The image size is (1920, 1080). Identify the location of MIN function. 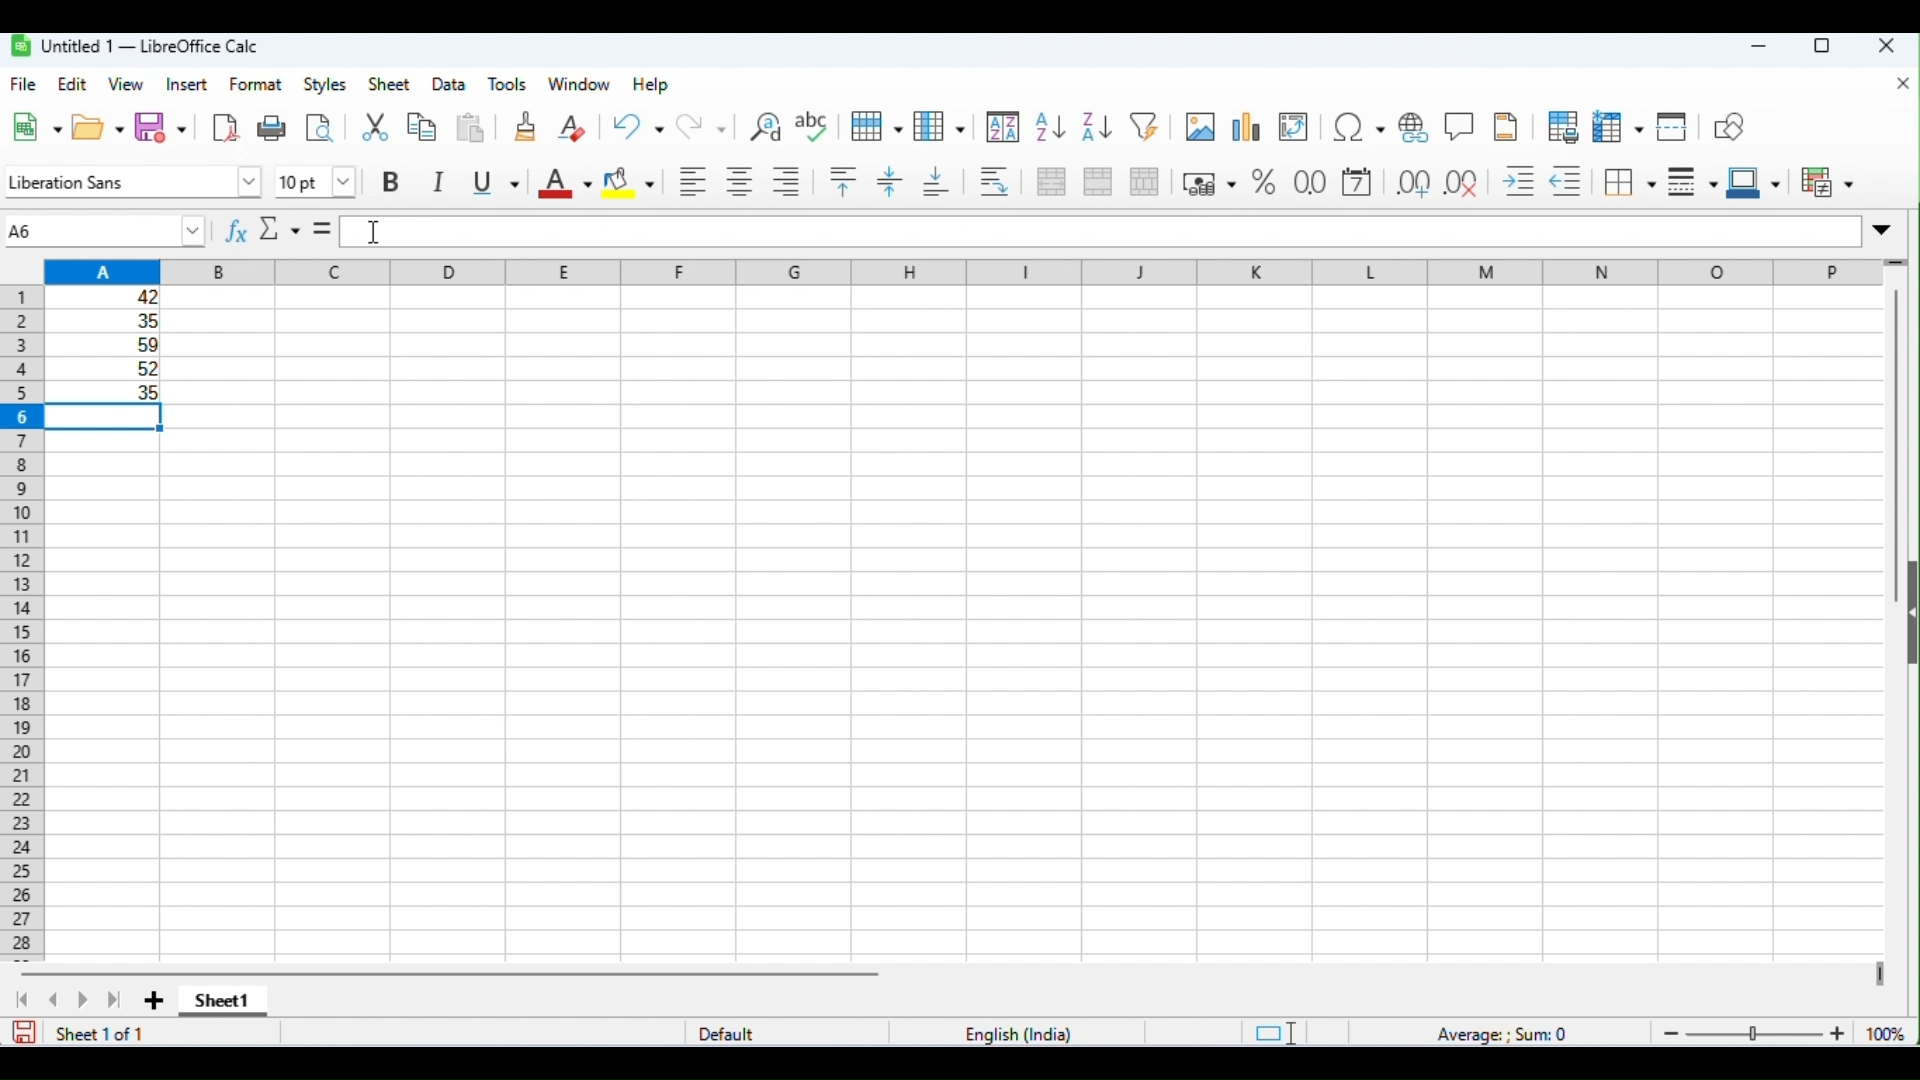
(109, 232).